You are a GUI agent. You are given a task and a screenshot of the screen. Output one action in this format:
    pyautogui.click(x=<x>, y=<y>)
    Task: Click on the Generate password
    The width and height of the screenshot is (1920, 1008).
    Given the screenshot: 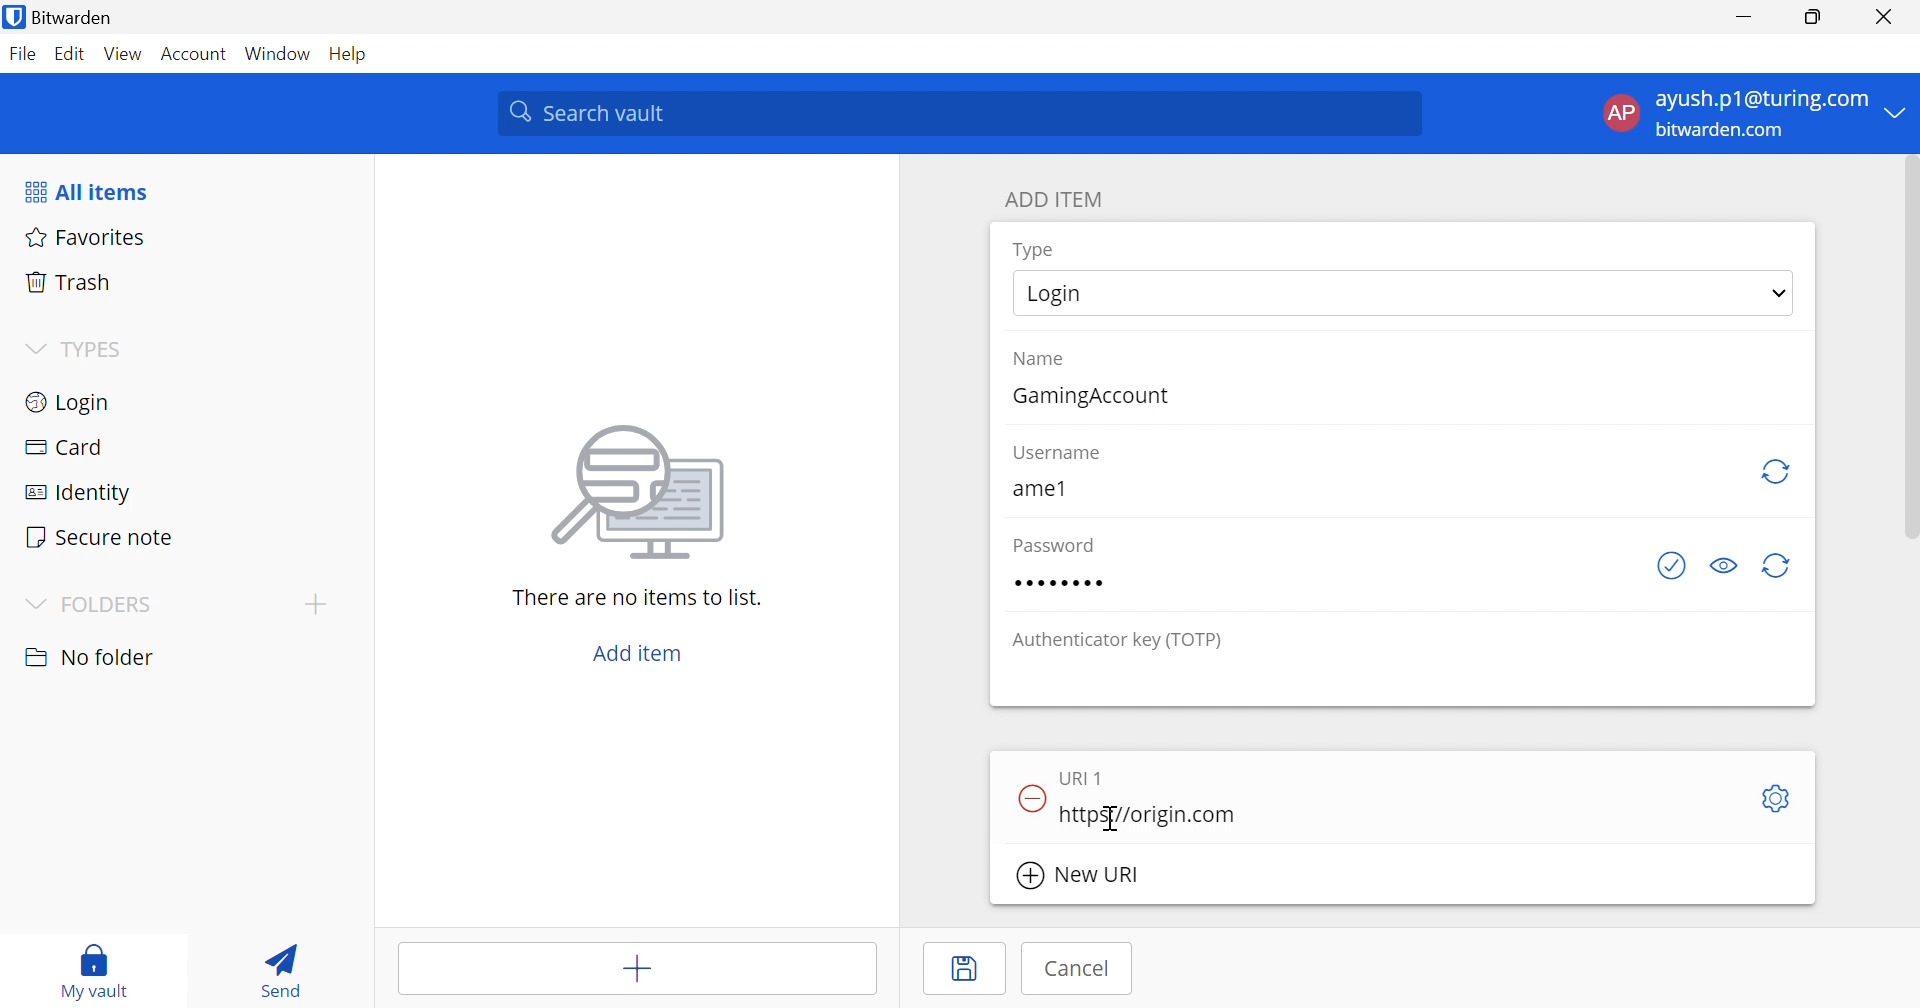 What is the action you would take?
    pyautogui.click(x=1779, y=565)
    